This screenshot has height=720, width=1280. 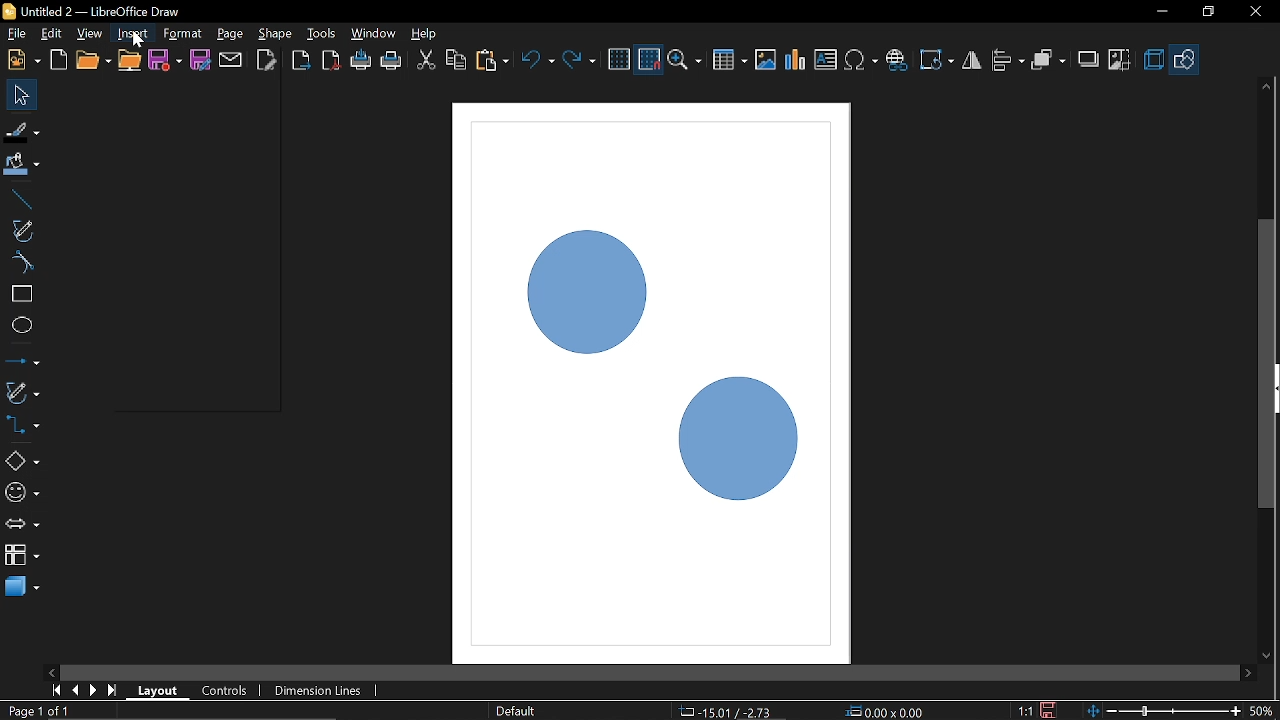 I want to click on Arrange, so click(x=1048, y=61).